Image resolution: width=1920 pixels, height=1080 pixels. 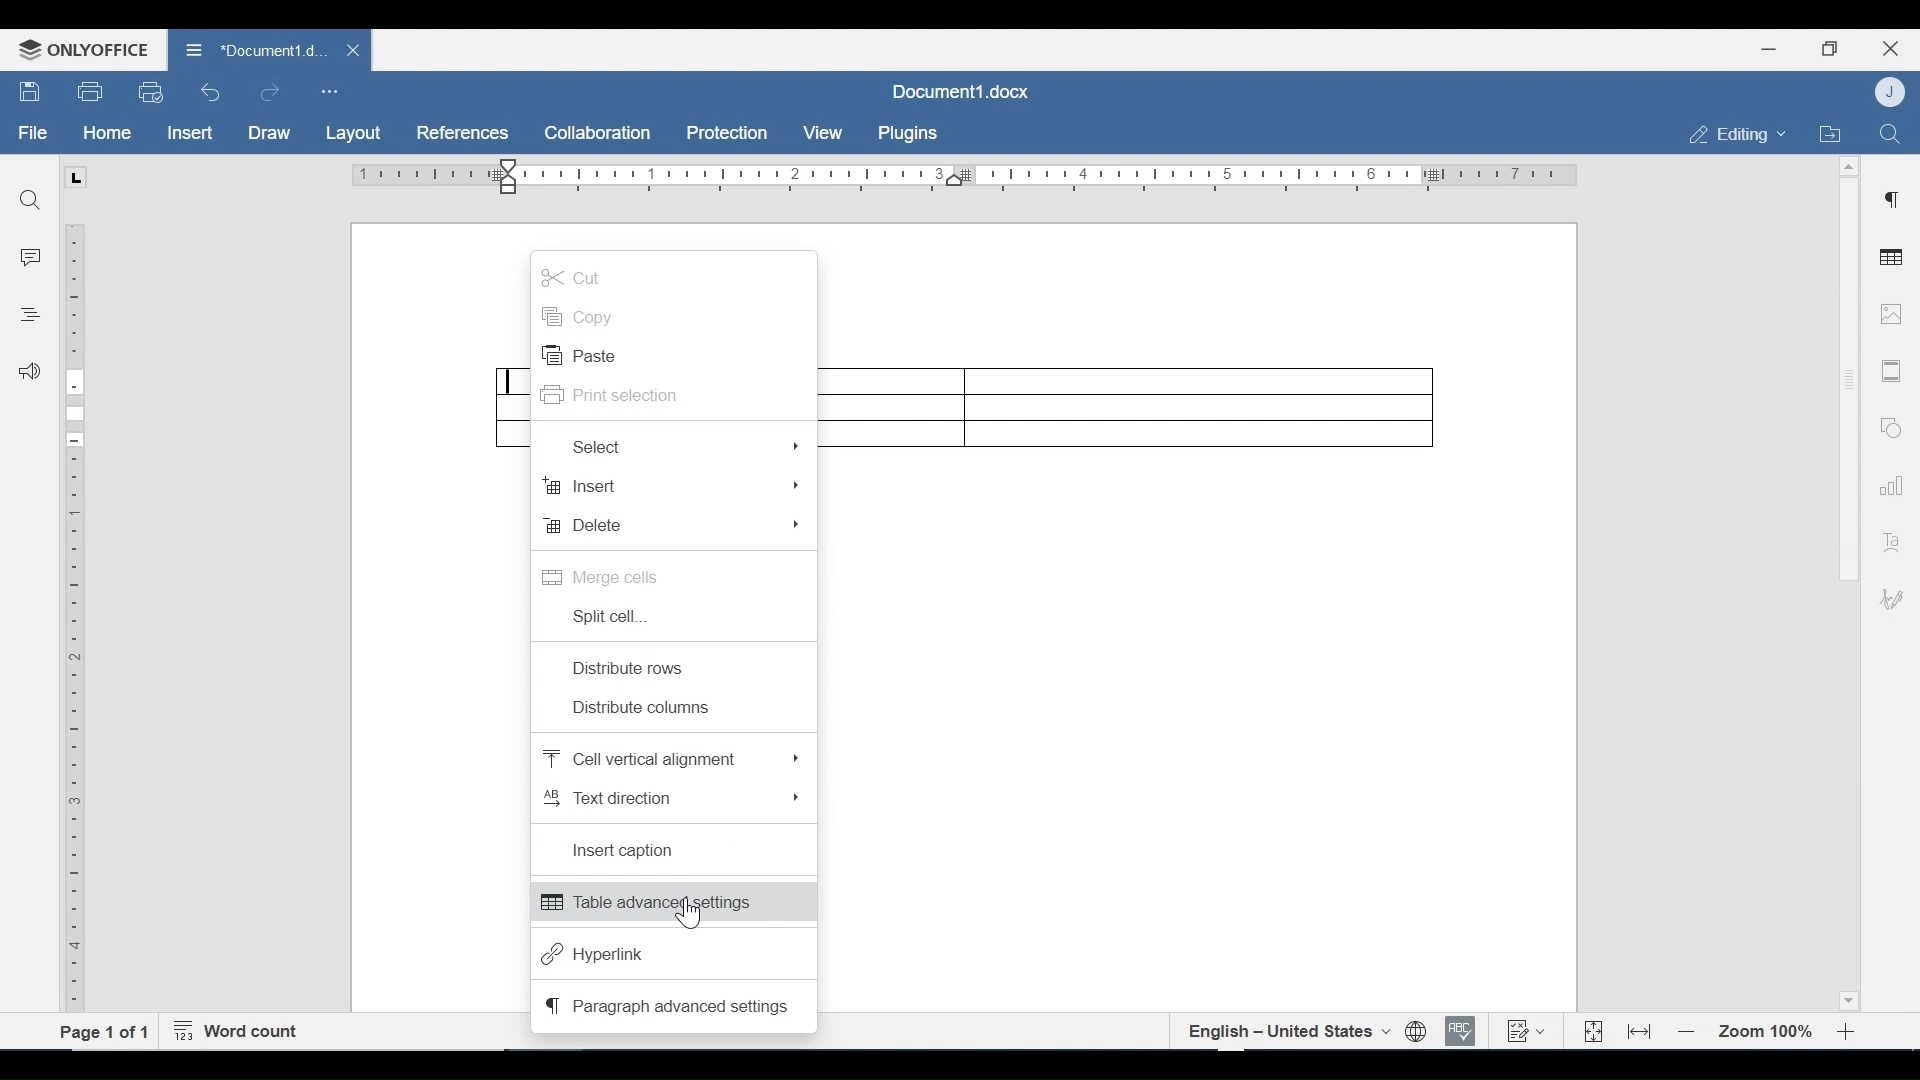 I want to click on Zoom 100%, so click(x=1767, y=1032).